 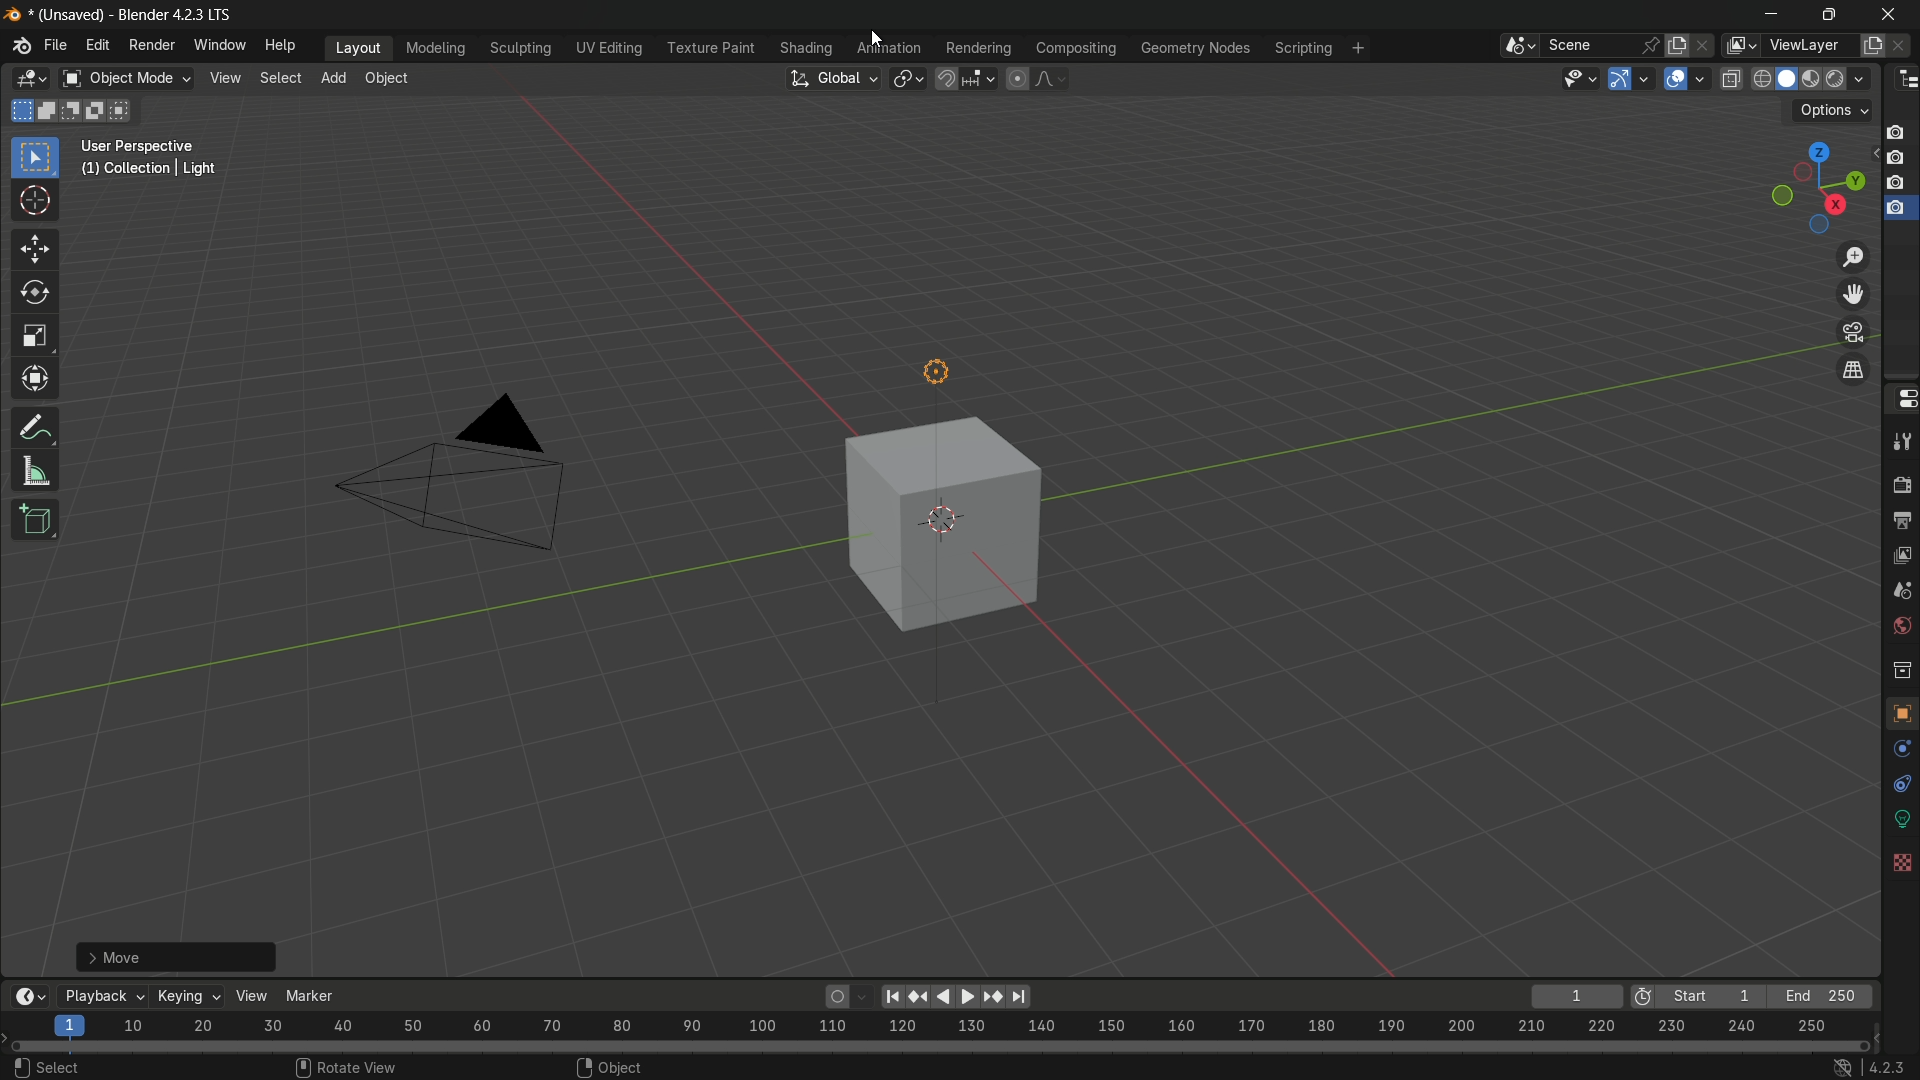 What do you see at coordinates (249, 996) in the screenshot?
I see `view` at bounding box center [249, 996].